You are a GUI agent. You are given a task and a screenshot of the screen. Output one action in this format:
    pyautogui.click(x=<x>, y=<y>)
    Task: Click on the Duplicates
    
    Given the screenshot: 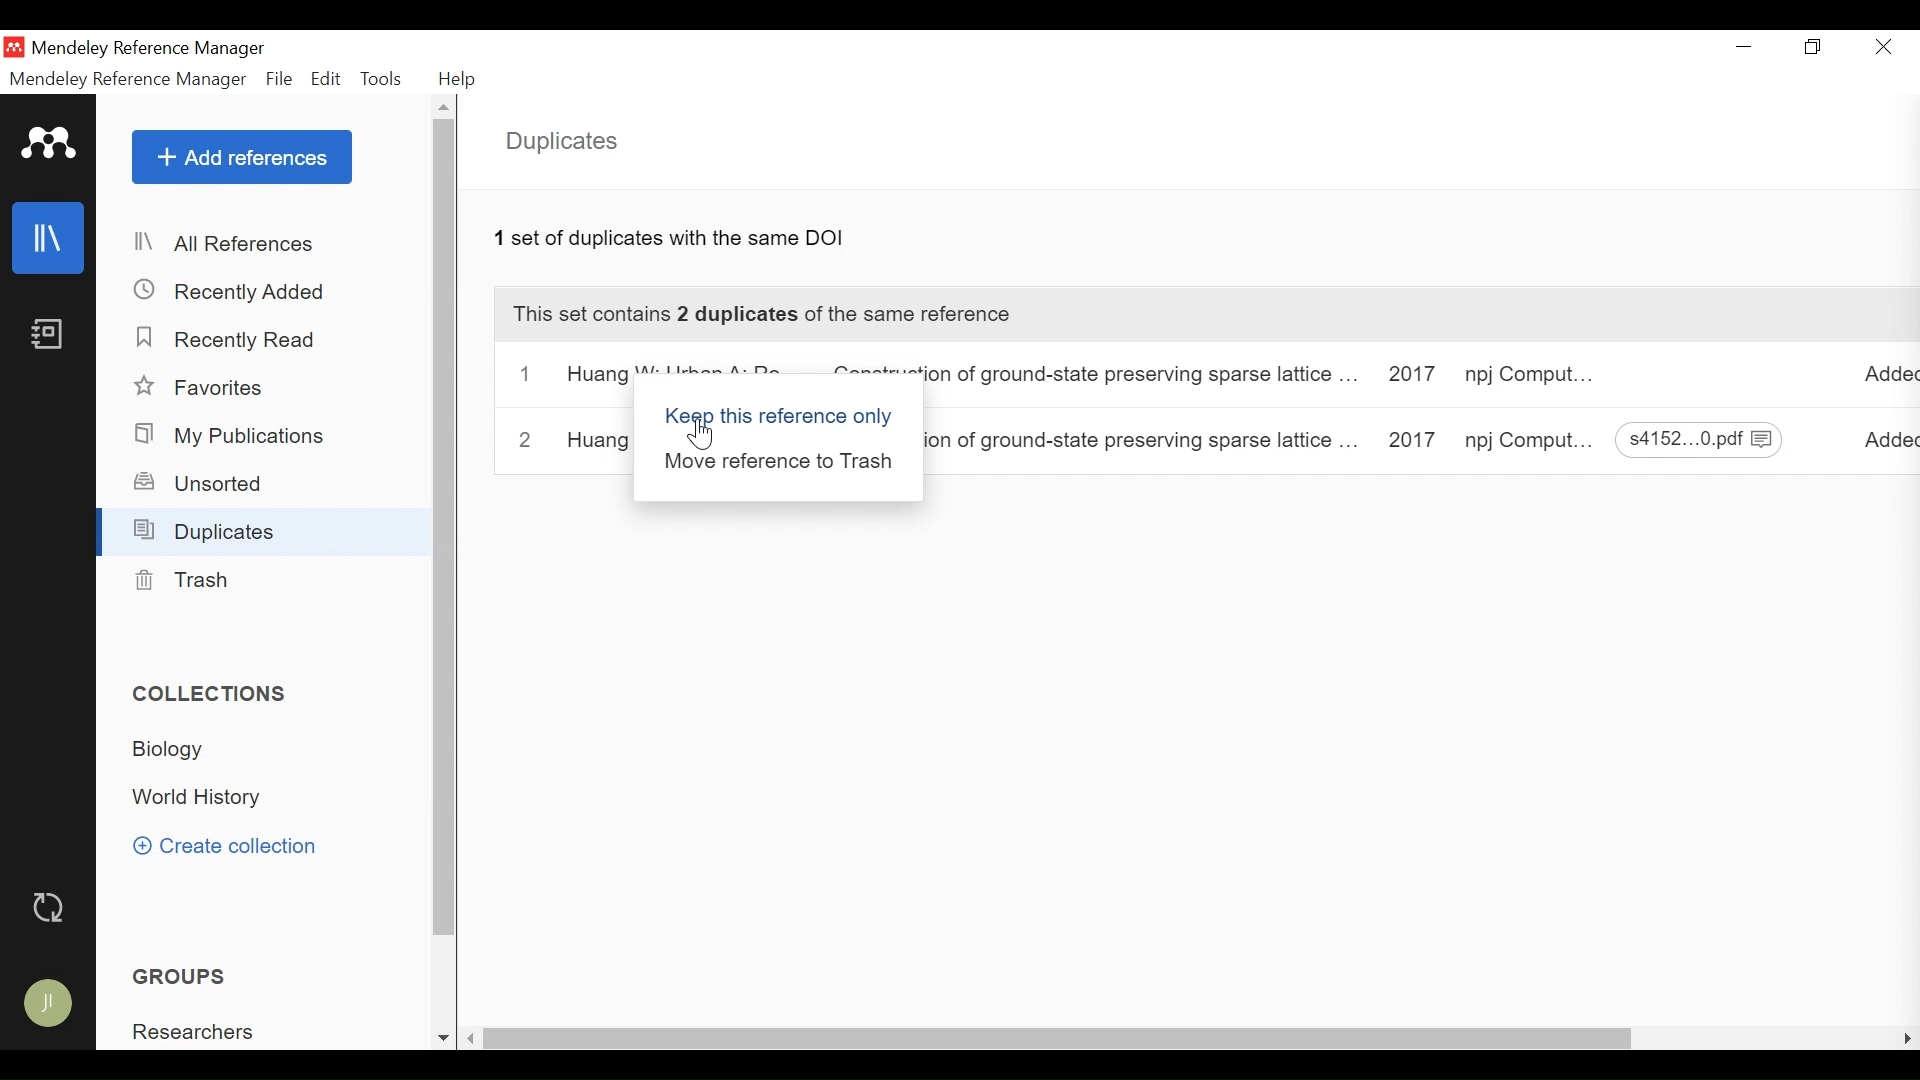 What is the action you would take?
    pyautogui.click(x=206, y=530)
    